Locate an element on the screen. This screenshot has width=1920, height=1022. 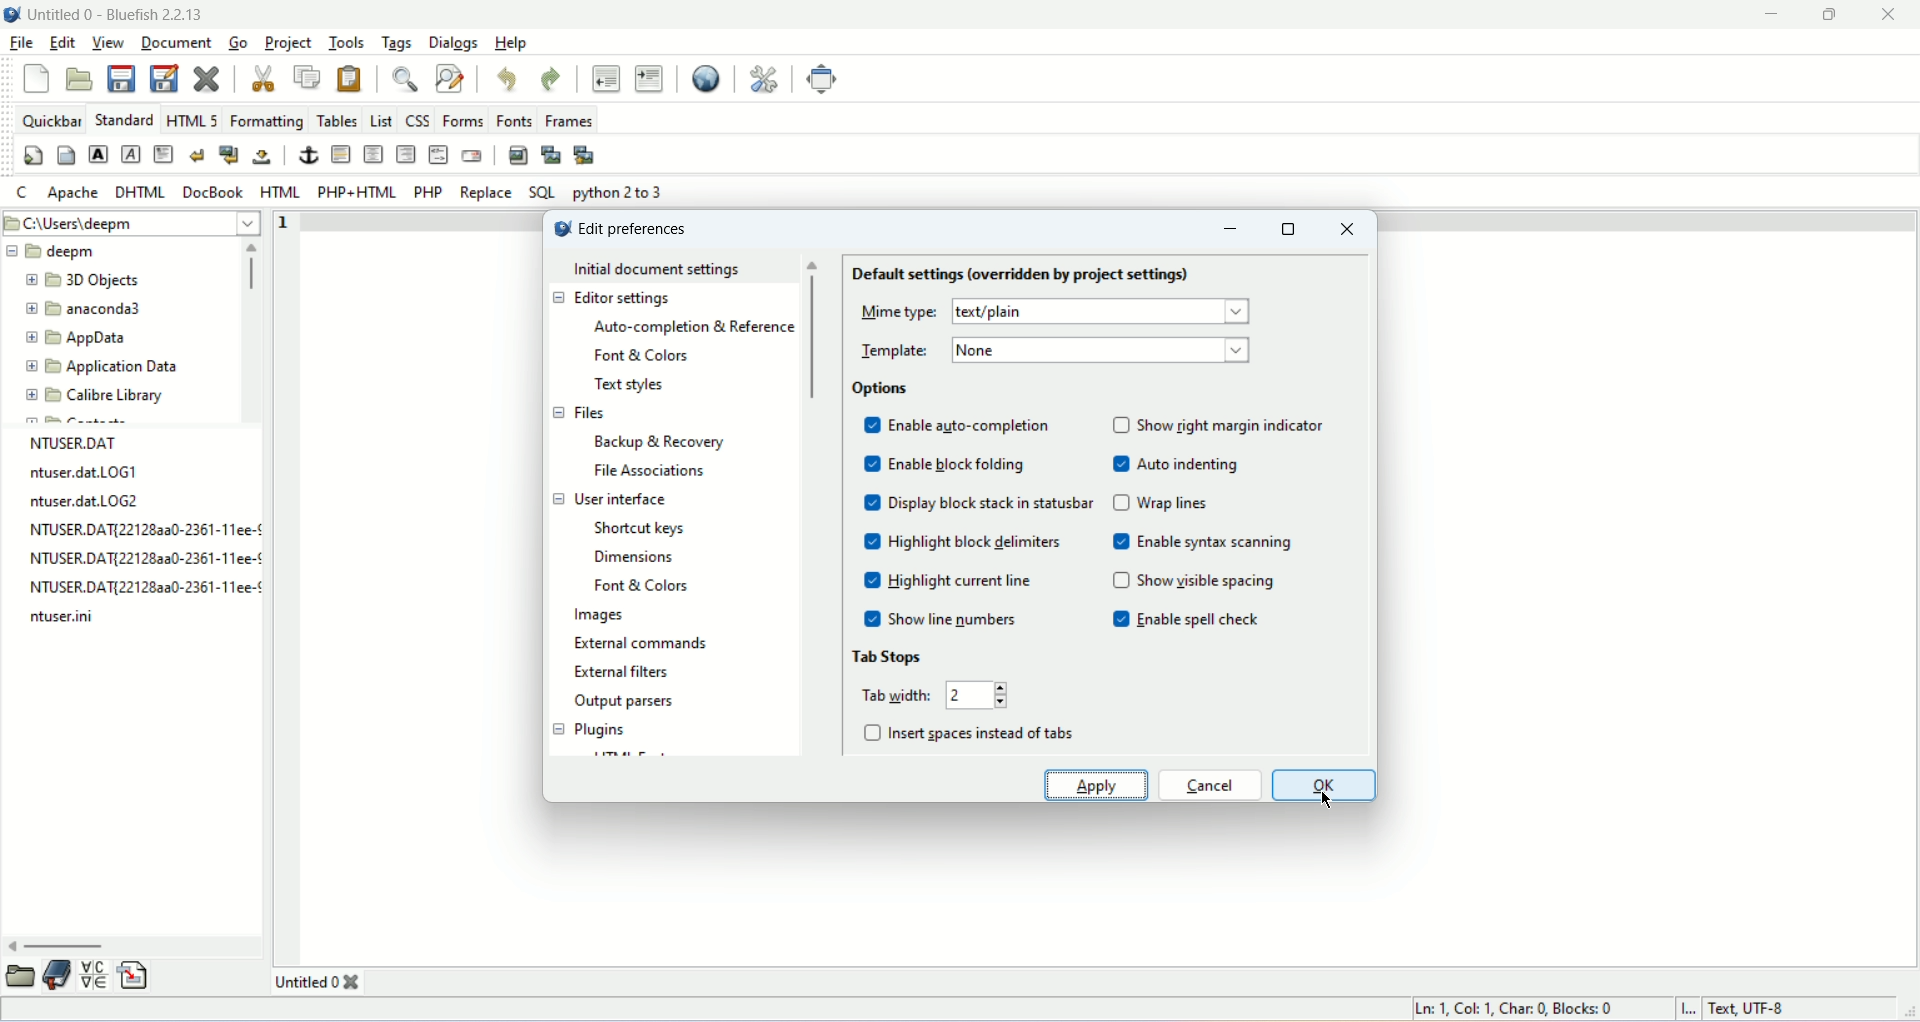
quickbar is located at coordinates (51, 118).